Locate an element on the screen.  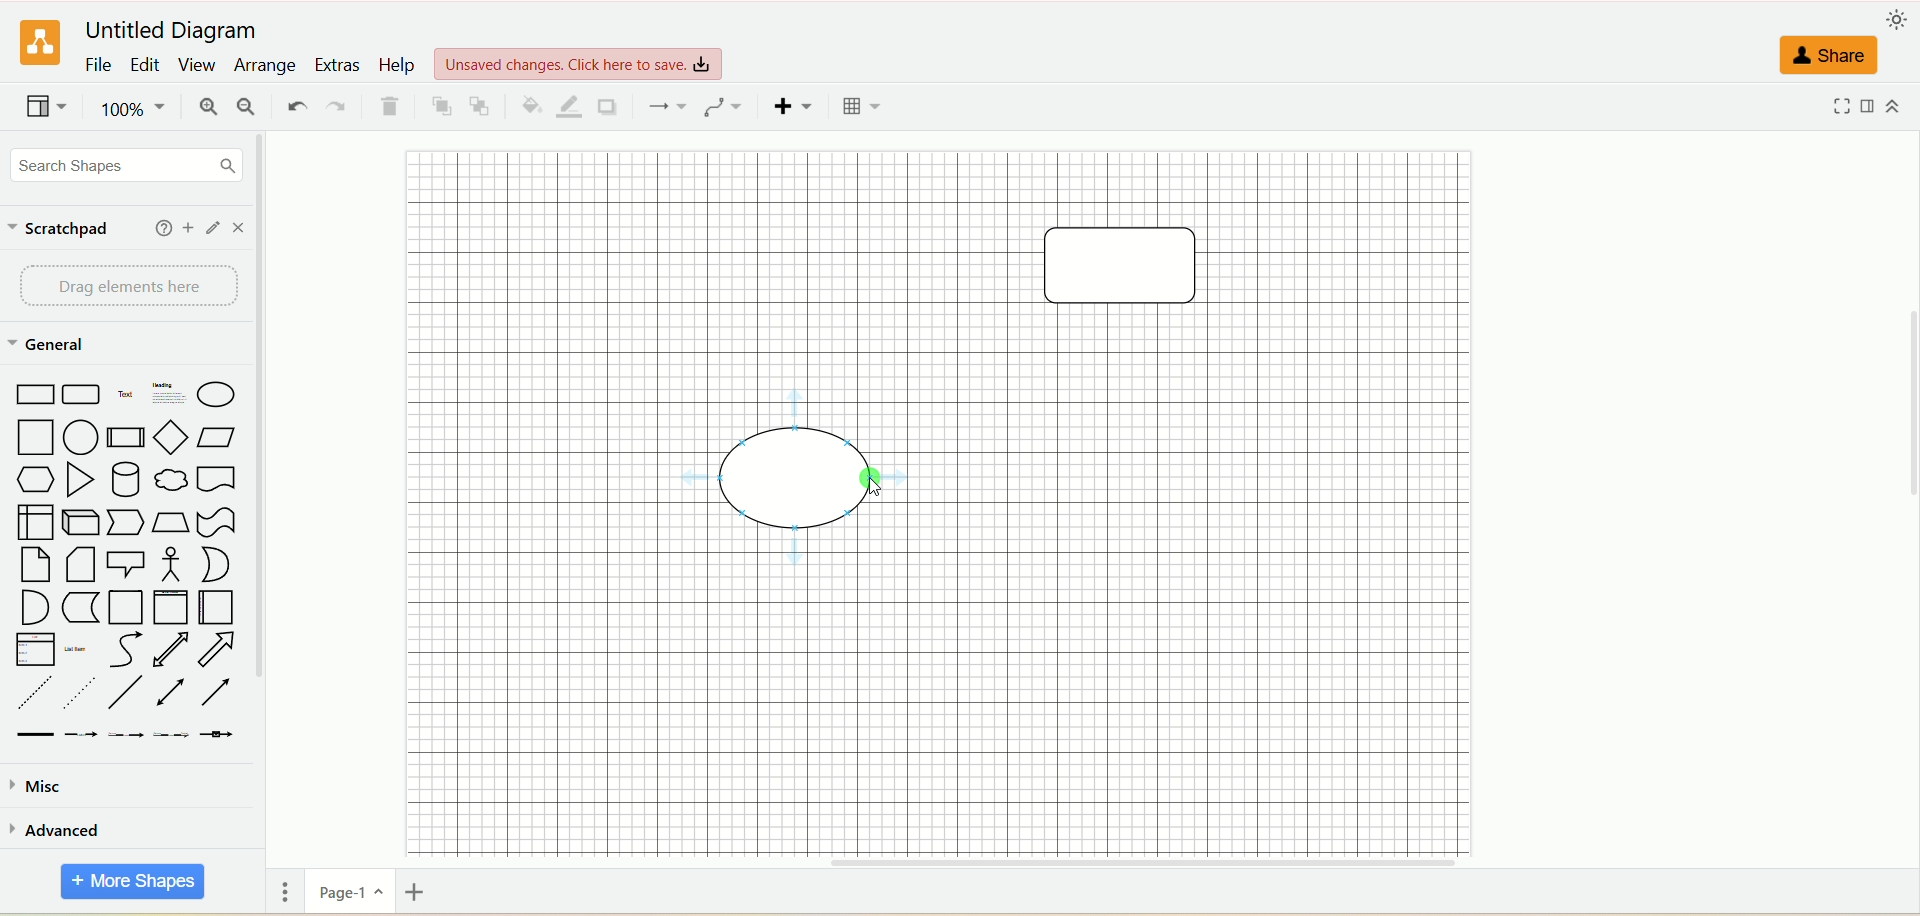
shape is located at coordinates (1129, 269).